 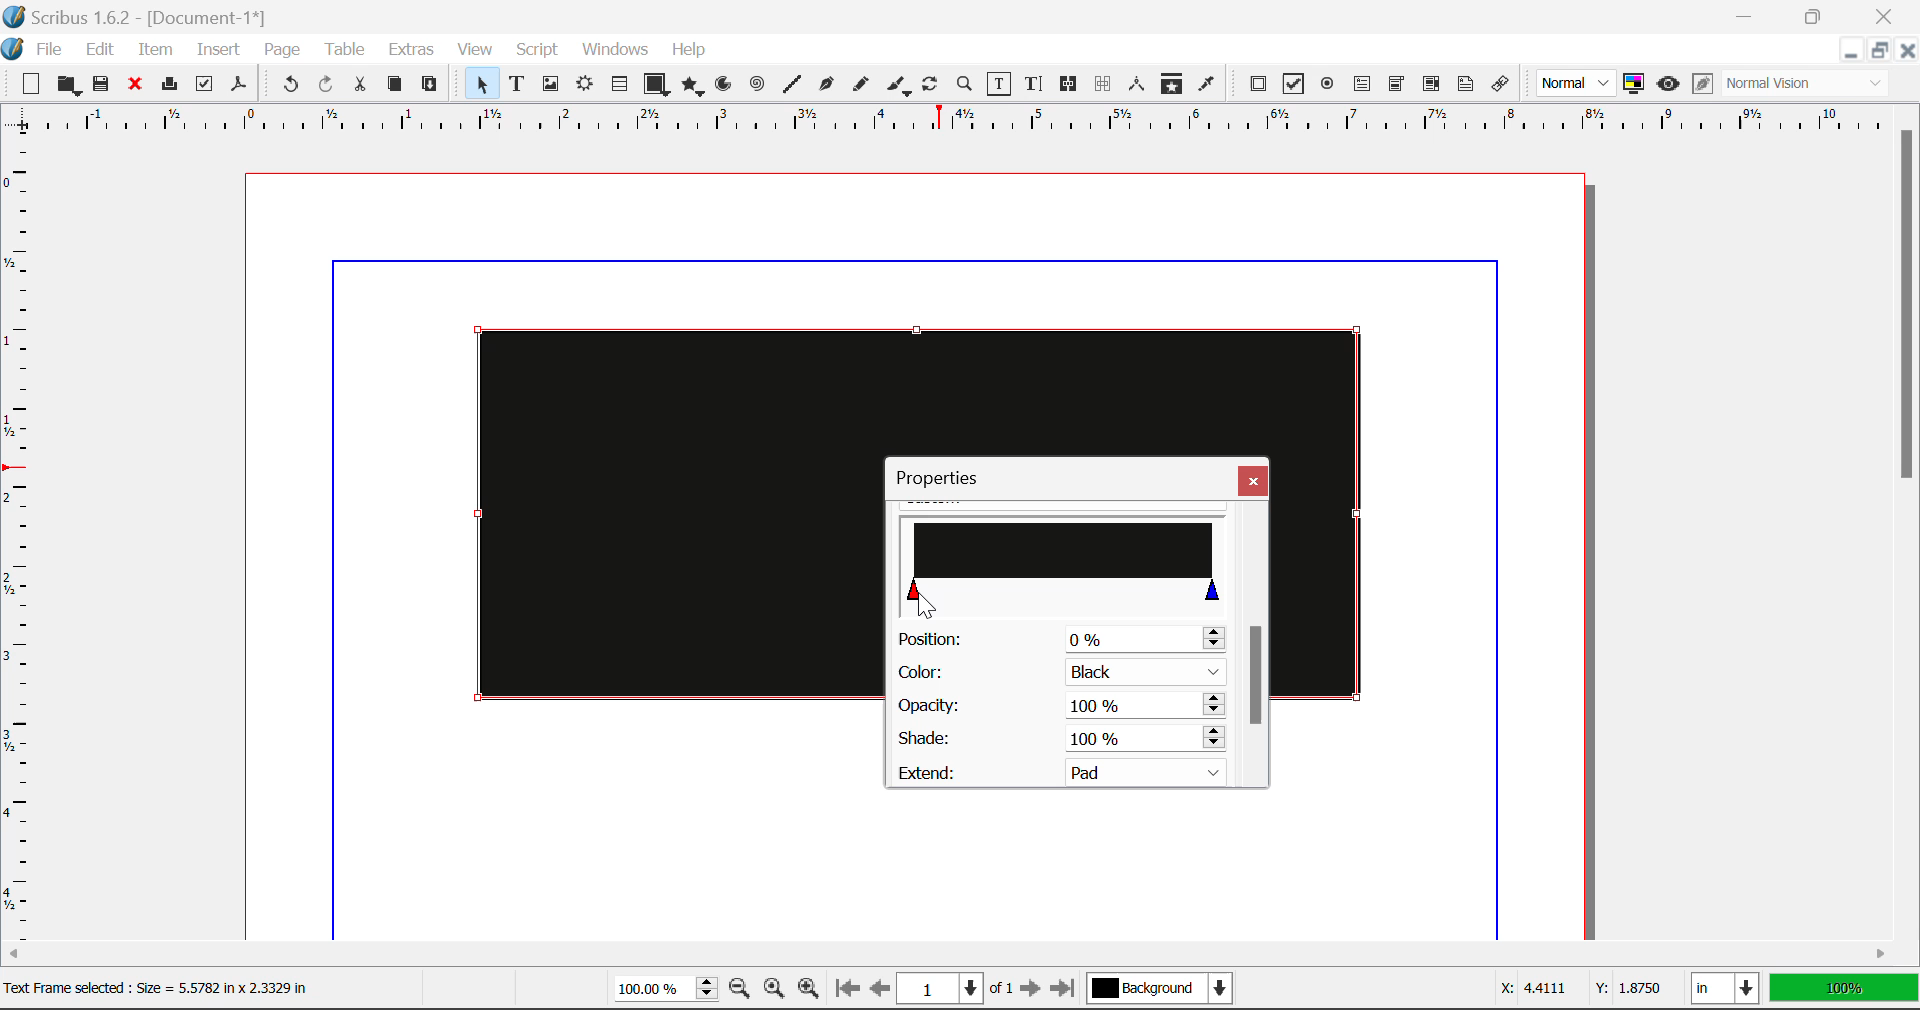 I want to click on Edit in Preview Mode, so click(x=1703, y=84).